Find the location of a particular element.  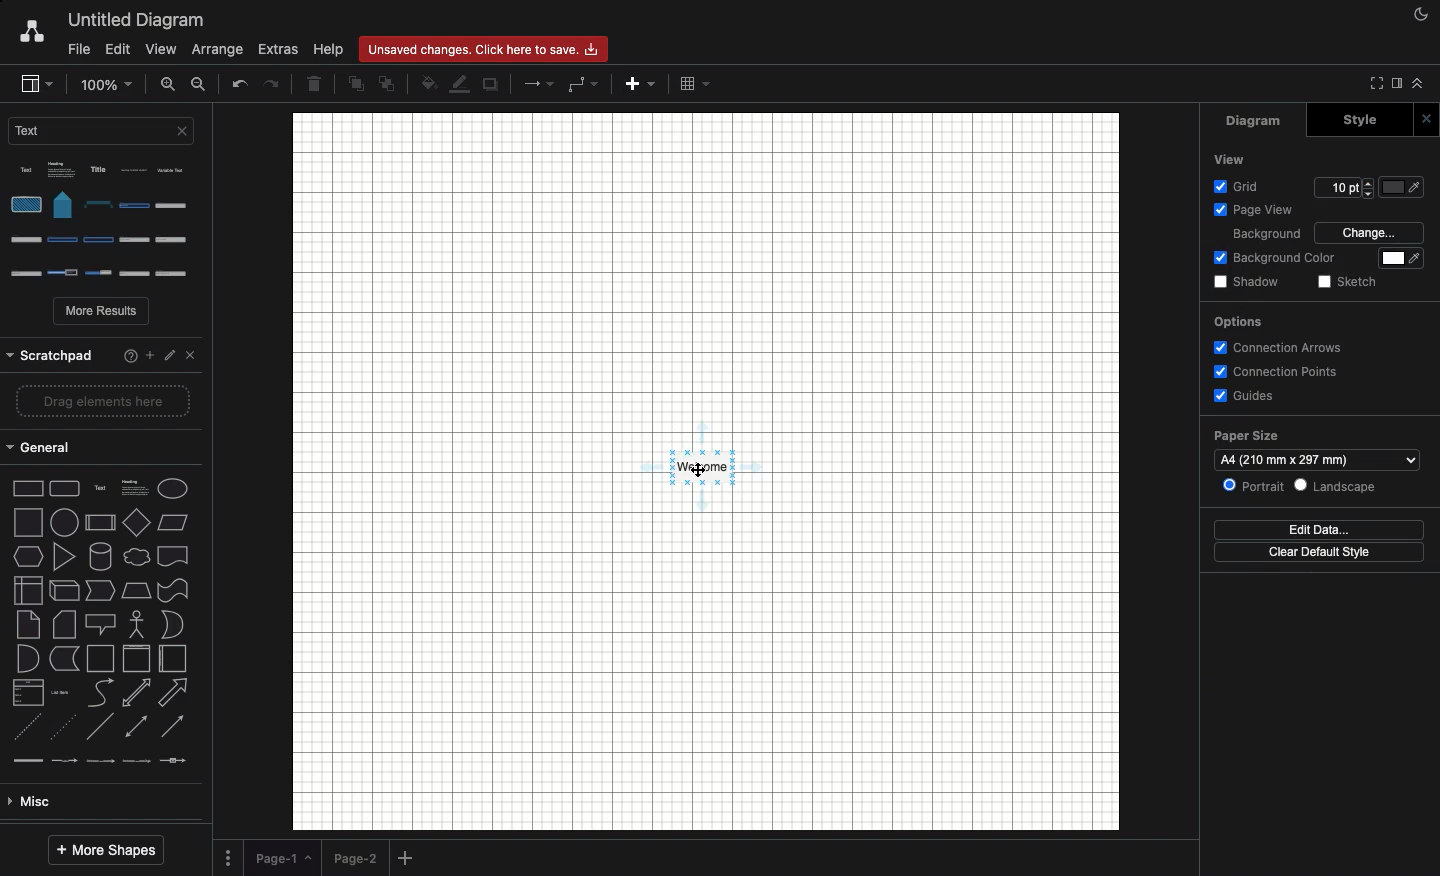

More results is located at coordinates (103, 313).